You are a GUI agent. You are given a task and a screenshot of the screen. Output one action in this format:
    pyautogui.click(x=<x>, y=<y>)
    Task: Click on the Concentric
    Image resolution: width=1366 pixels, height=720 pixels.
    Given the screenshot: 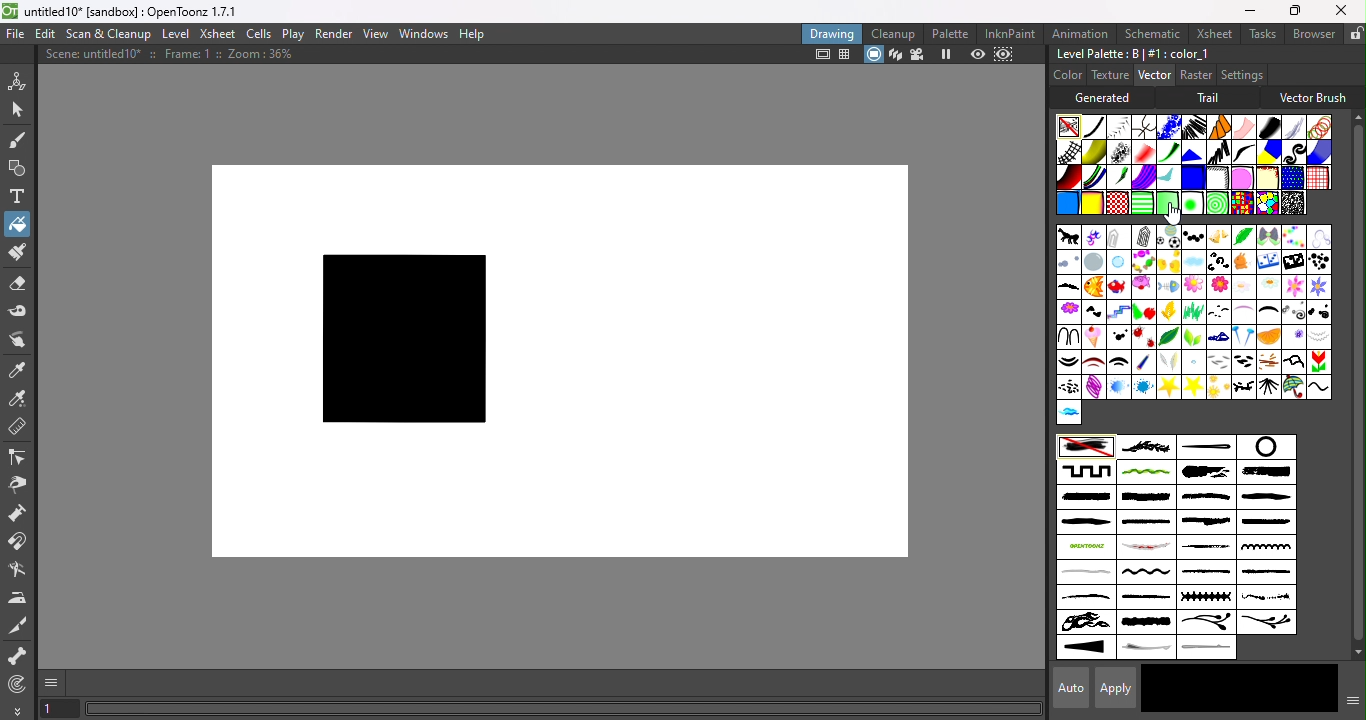 What is the action you would take?
    pyautogui.click(x=1213, y=203)
    